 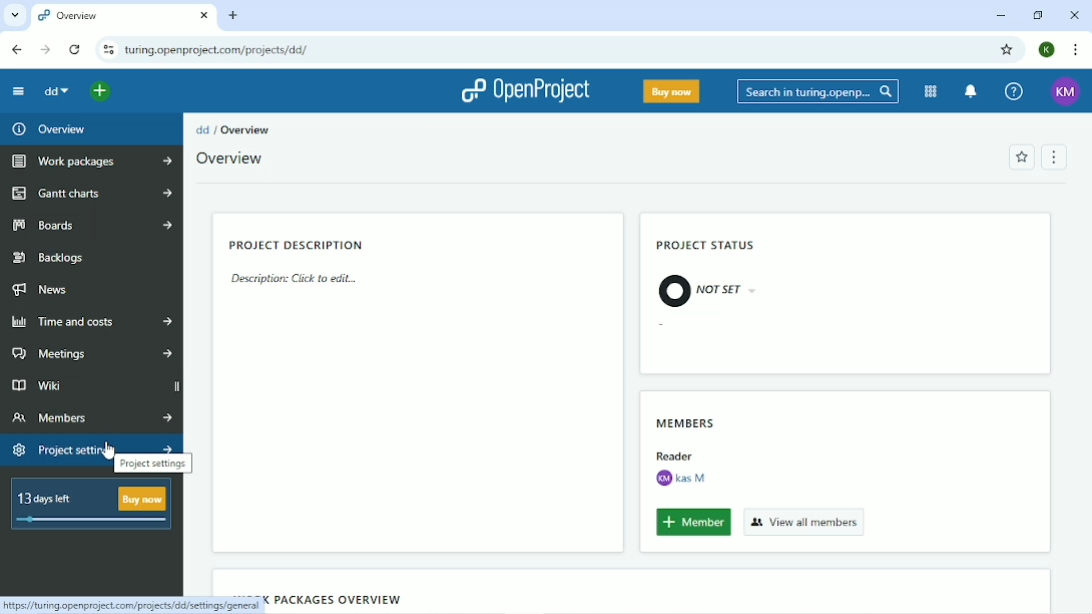 What do you see at coordinates (1022, 157) in the screenshot?
I see `Add to favorites` at bounding box center [1022, 157].